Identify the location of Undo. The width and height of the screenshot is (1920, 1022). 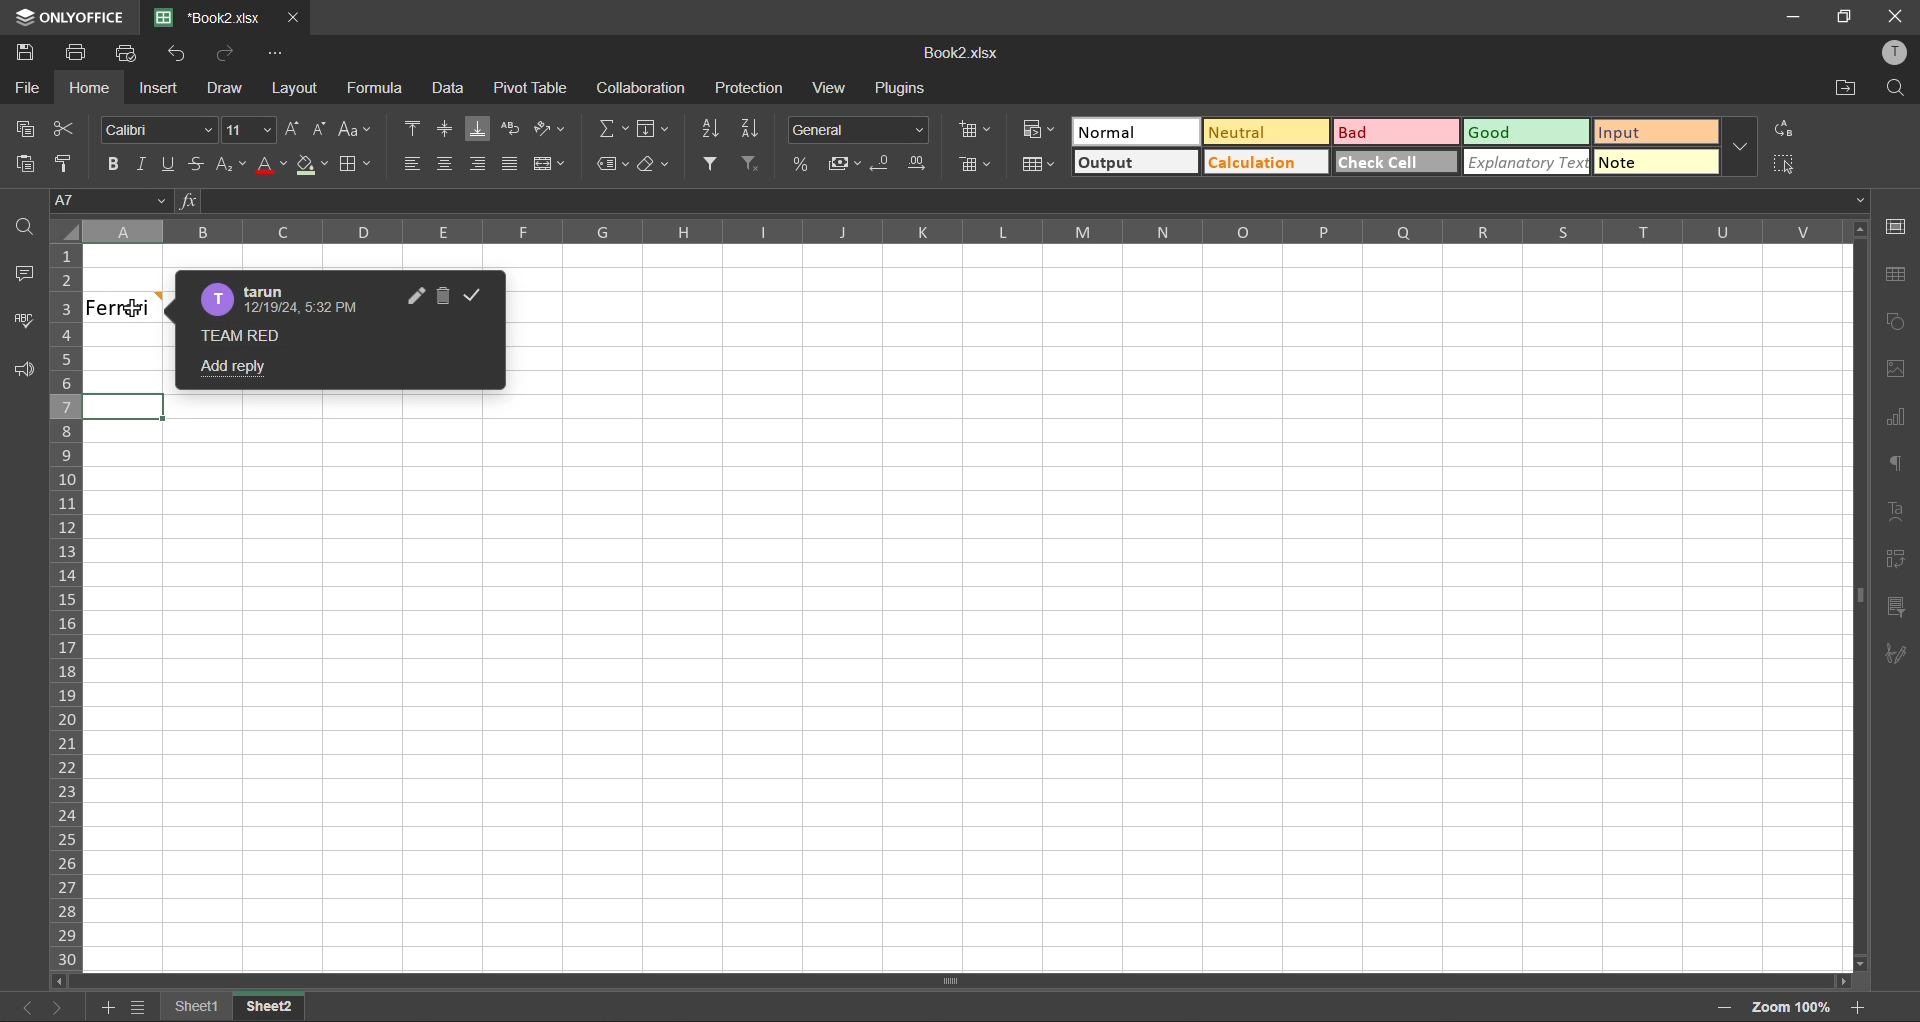
(184, 58).